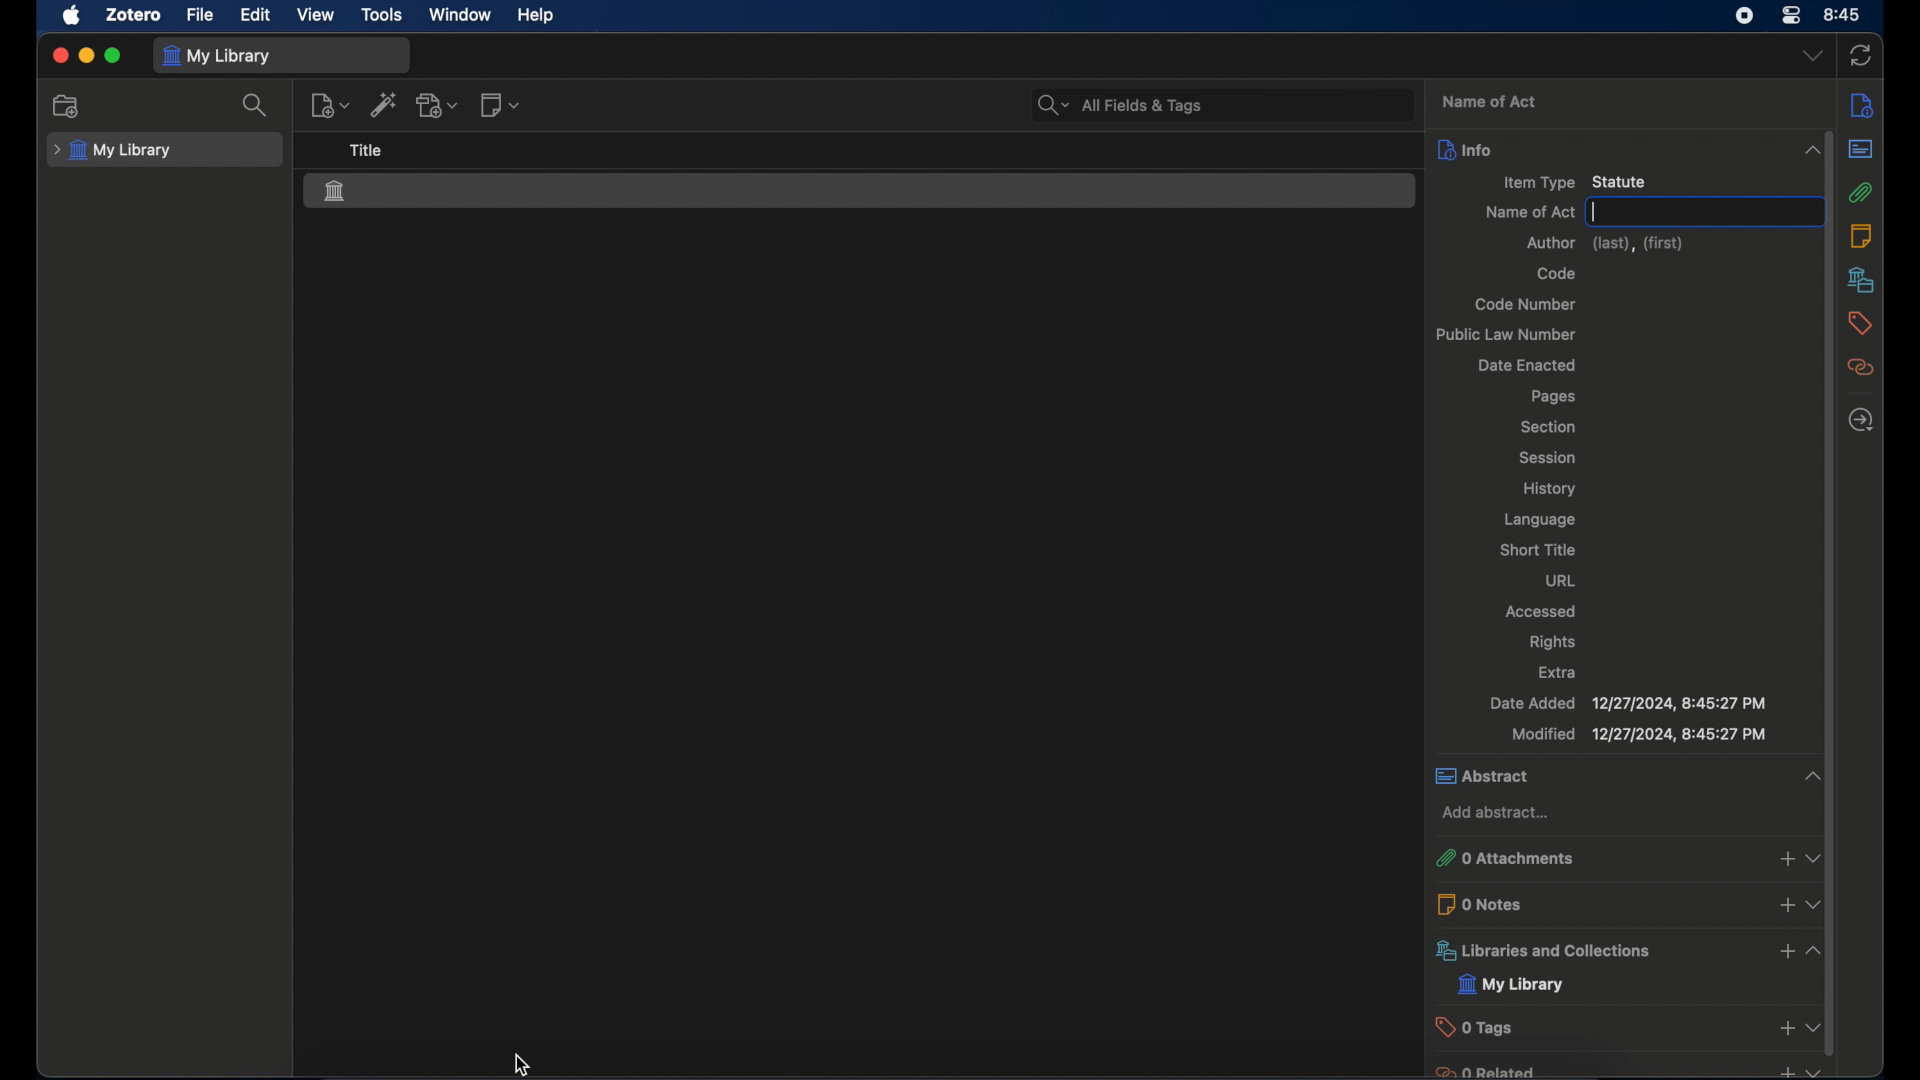 The width and height of the screenshot is (1920, 1080). What do you see at coordinates (1550, 426) in the screenshot?
I see `section` at bounding box center [1550, 426].